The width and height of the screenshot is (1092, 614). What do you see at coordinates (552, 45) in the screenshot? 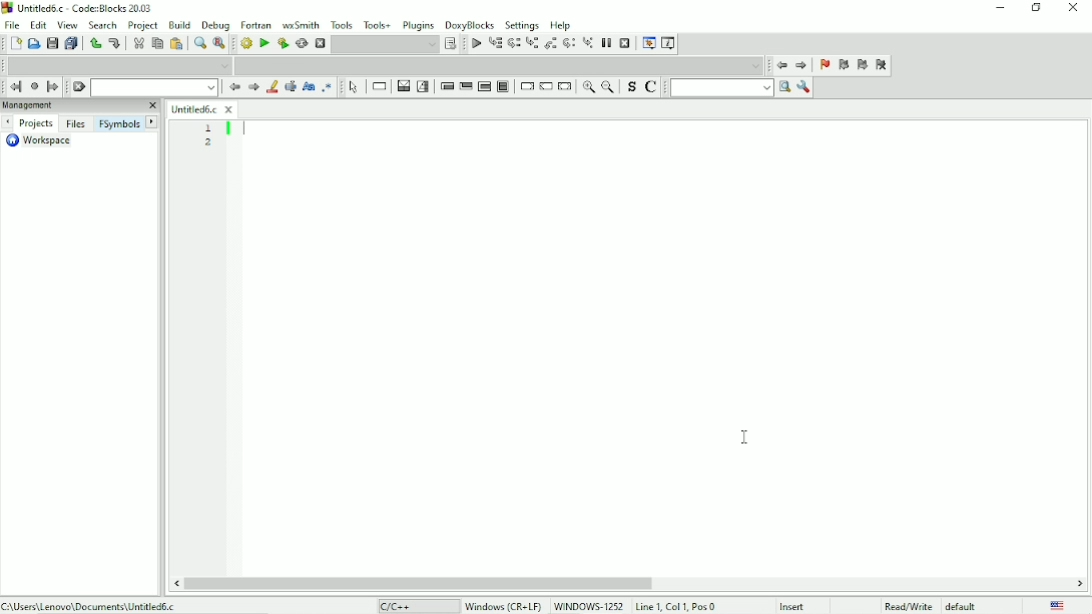
I see `Step out` at bounding box center [552, 45].